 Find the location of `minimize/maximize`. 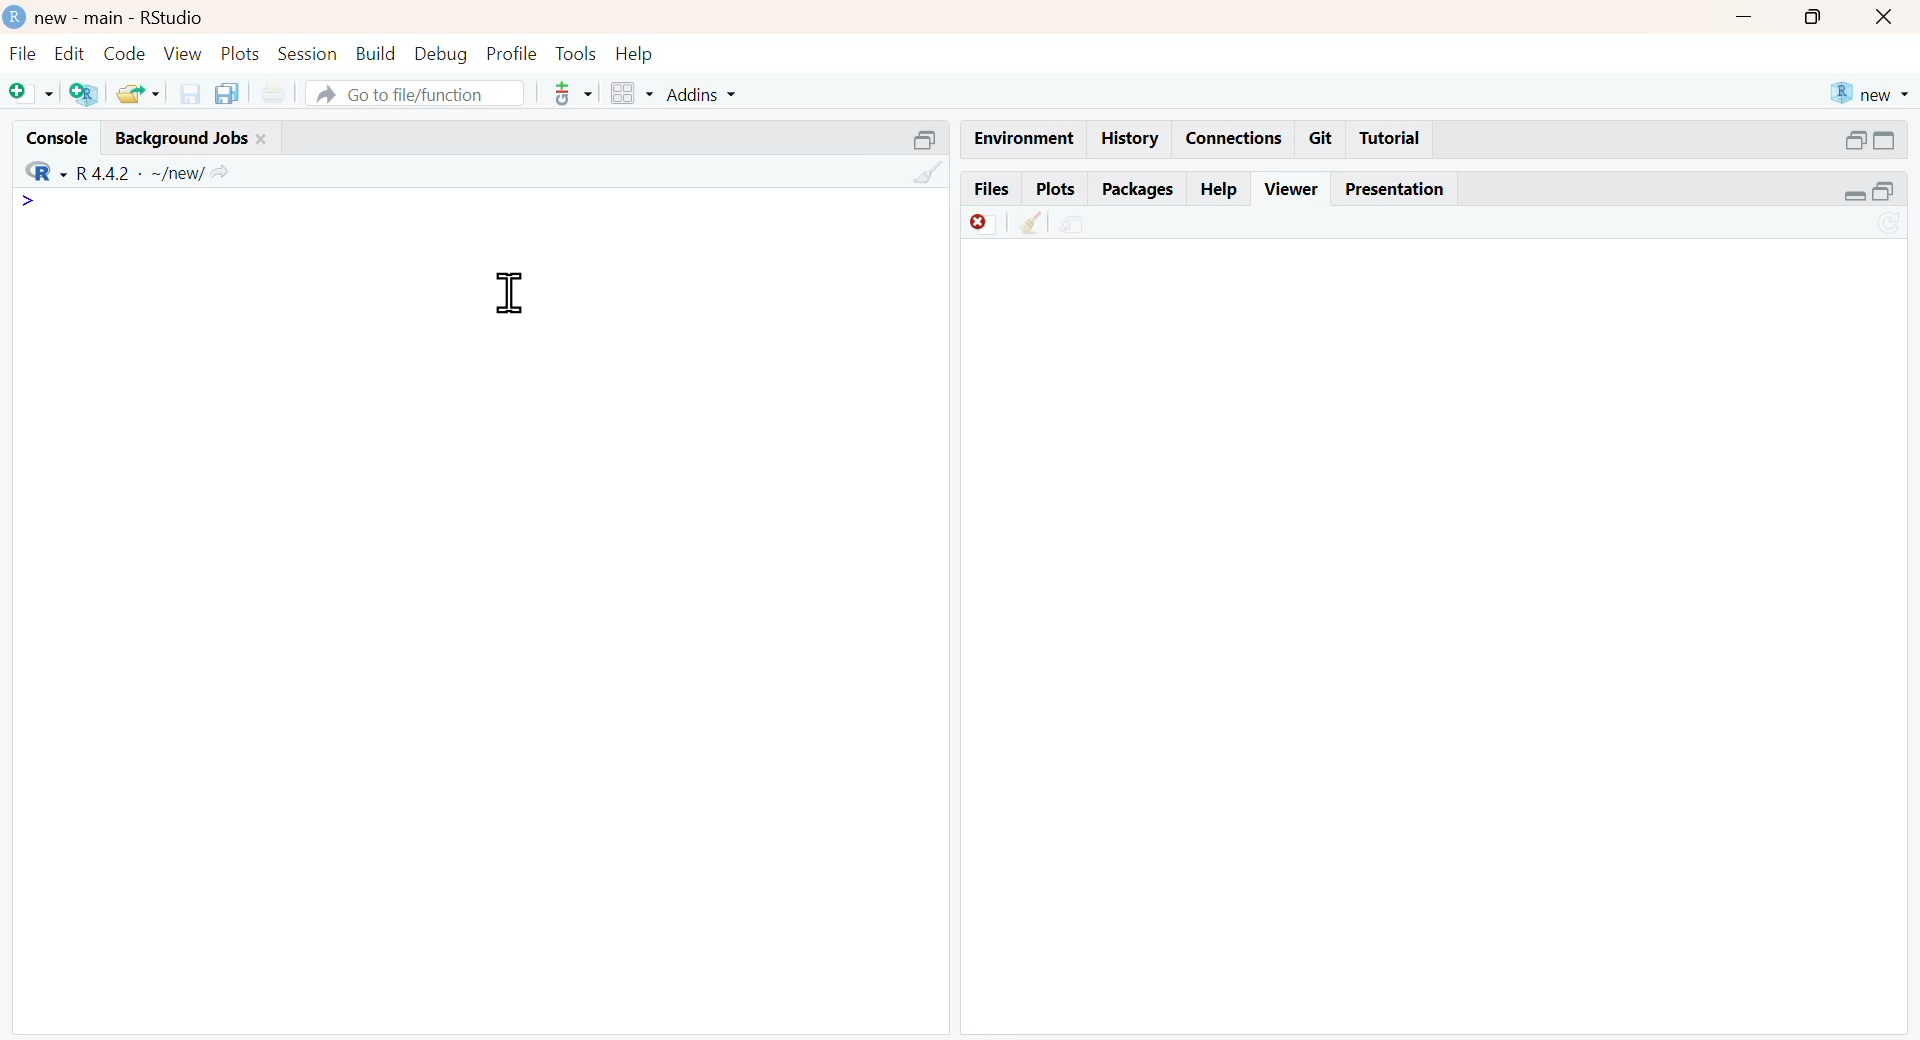

minimize/maximize is located at coordinates (1869, 192).